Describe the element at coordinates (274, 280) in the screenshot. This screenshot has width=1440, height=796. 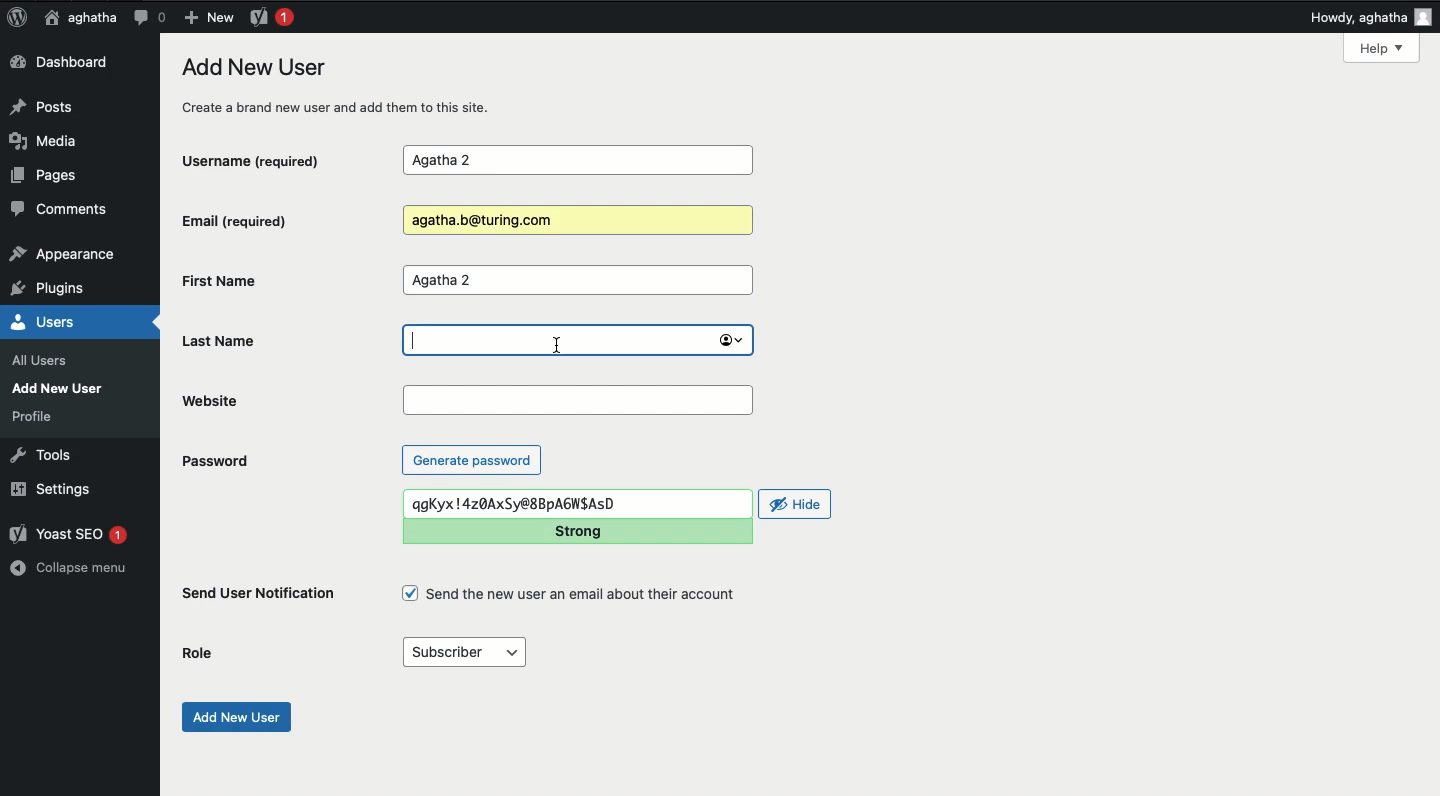
I see `First Name` at that location.